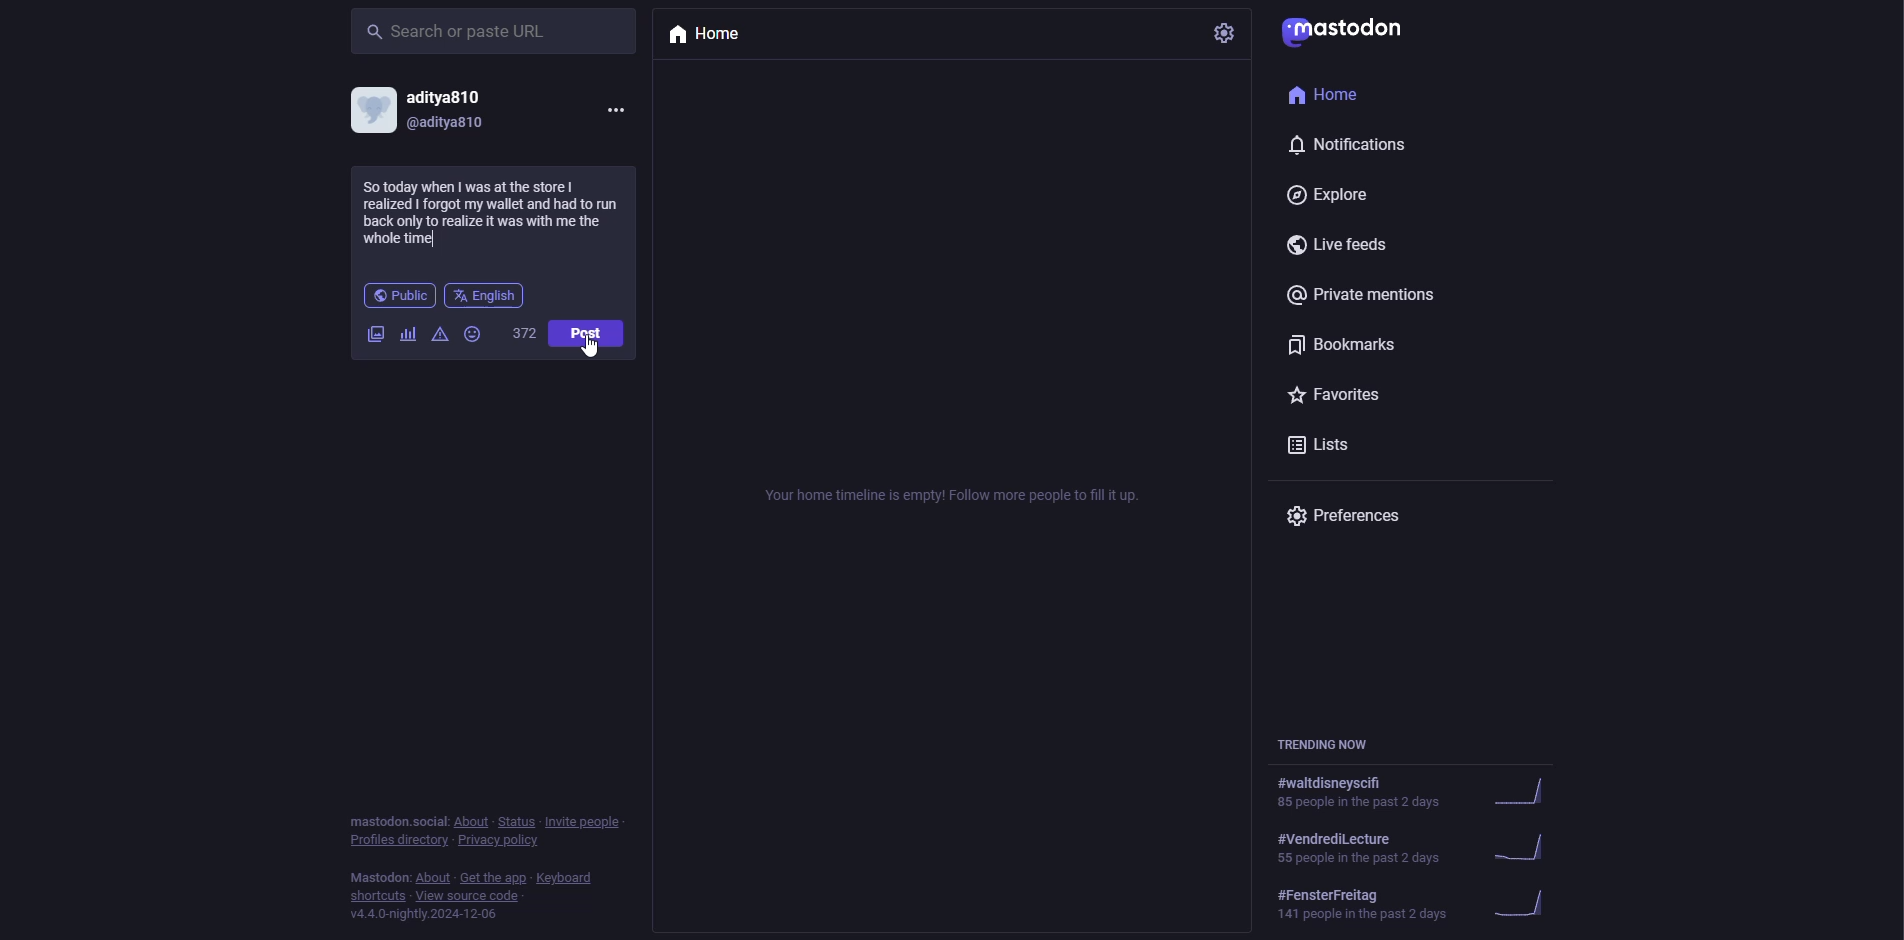 The height and width of the screenshot is (940, 1904). I want to click on trending now, so click(1423, 792).